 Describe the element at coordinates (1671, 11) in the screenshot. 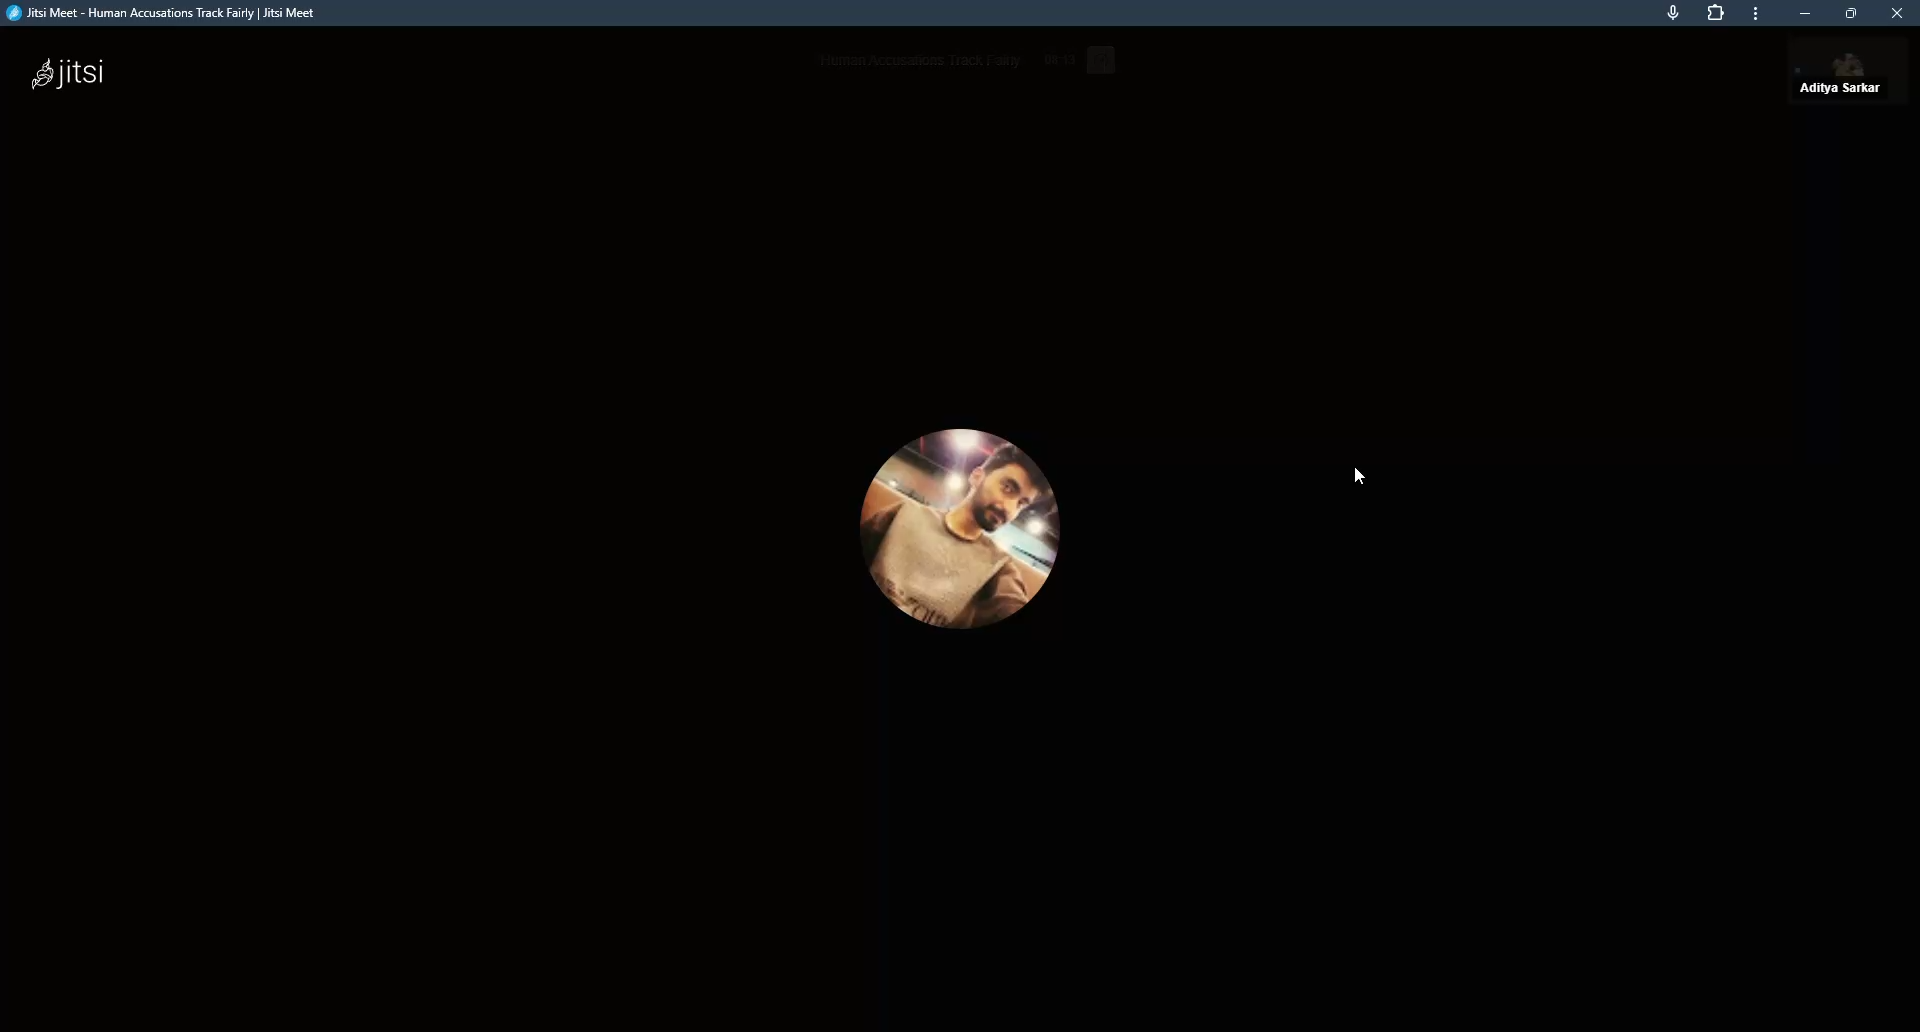

I see `mic` at that location.